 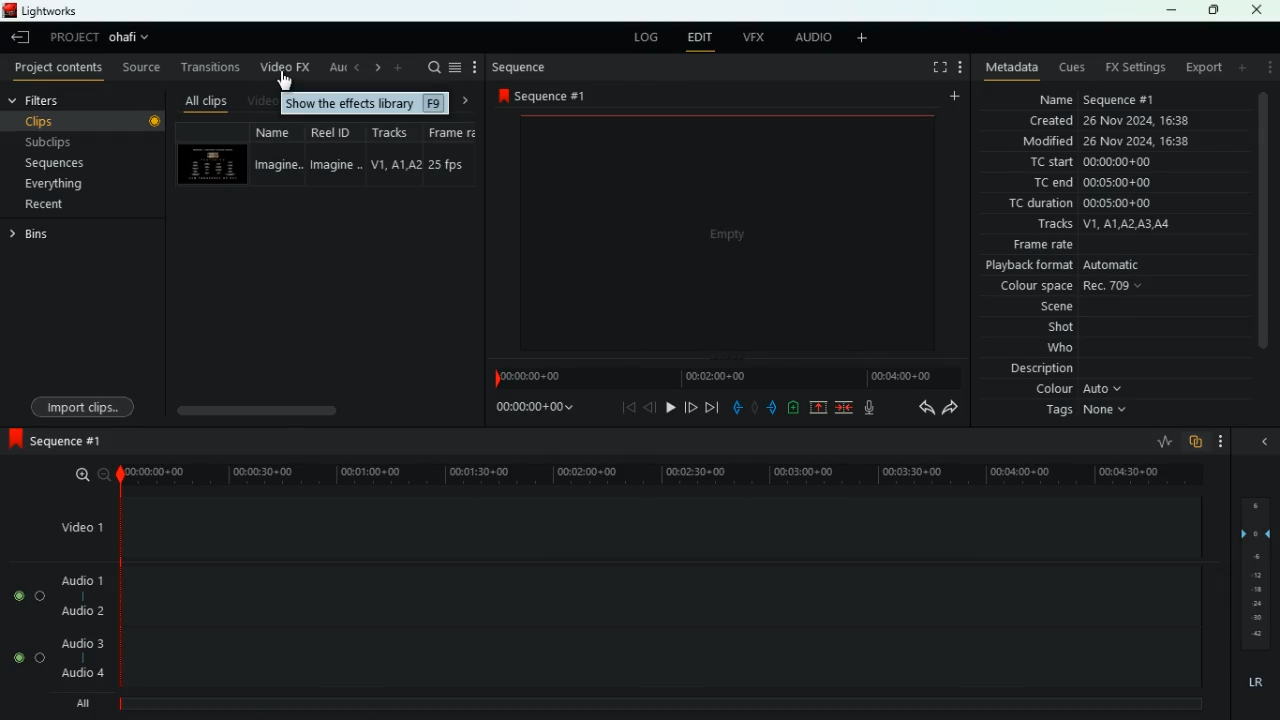 What do you see at coordinates (670, 407) in the screenshot?
I see `play` at bounding box center [670, 407].